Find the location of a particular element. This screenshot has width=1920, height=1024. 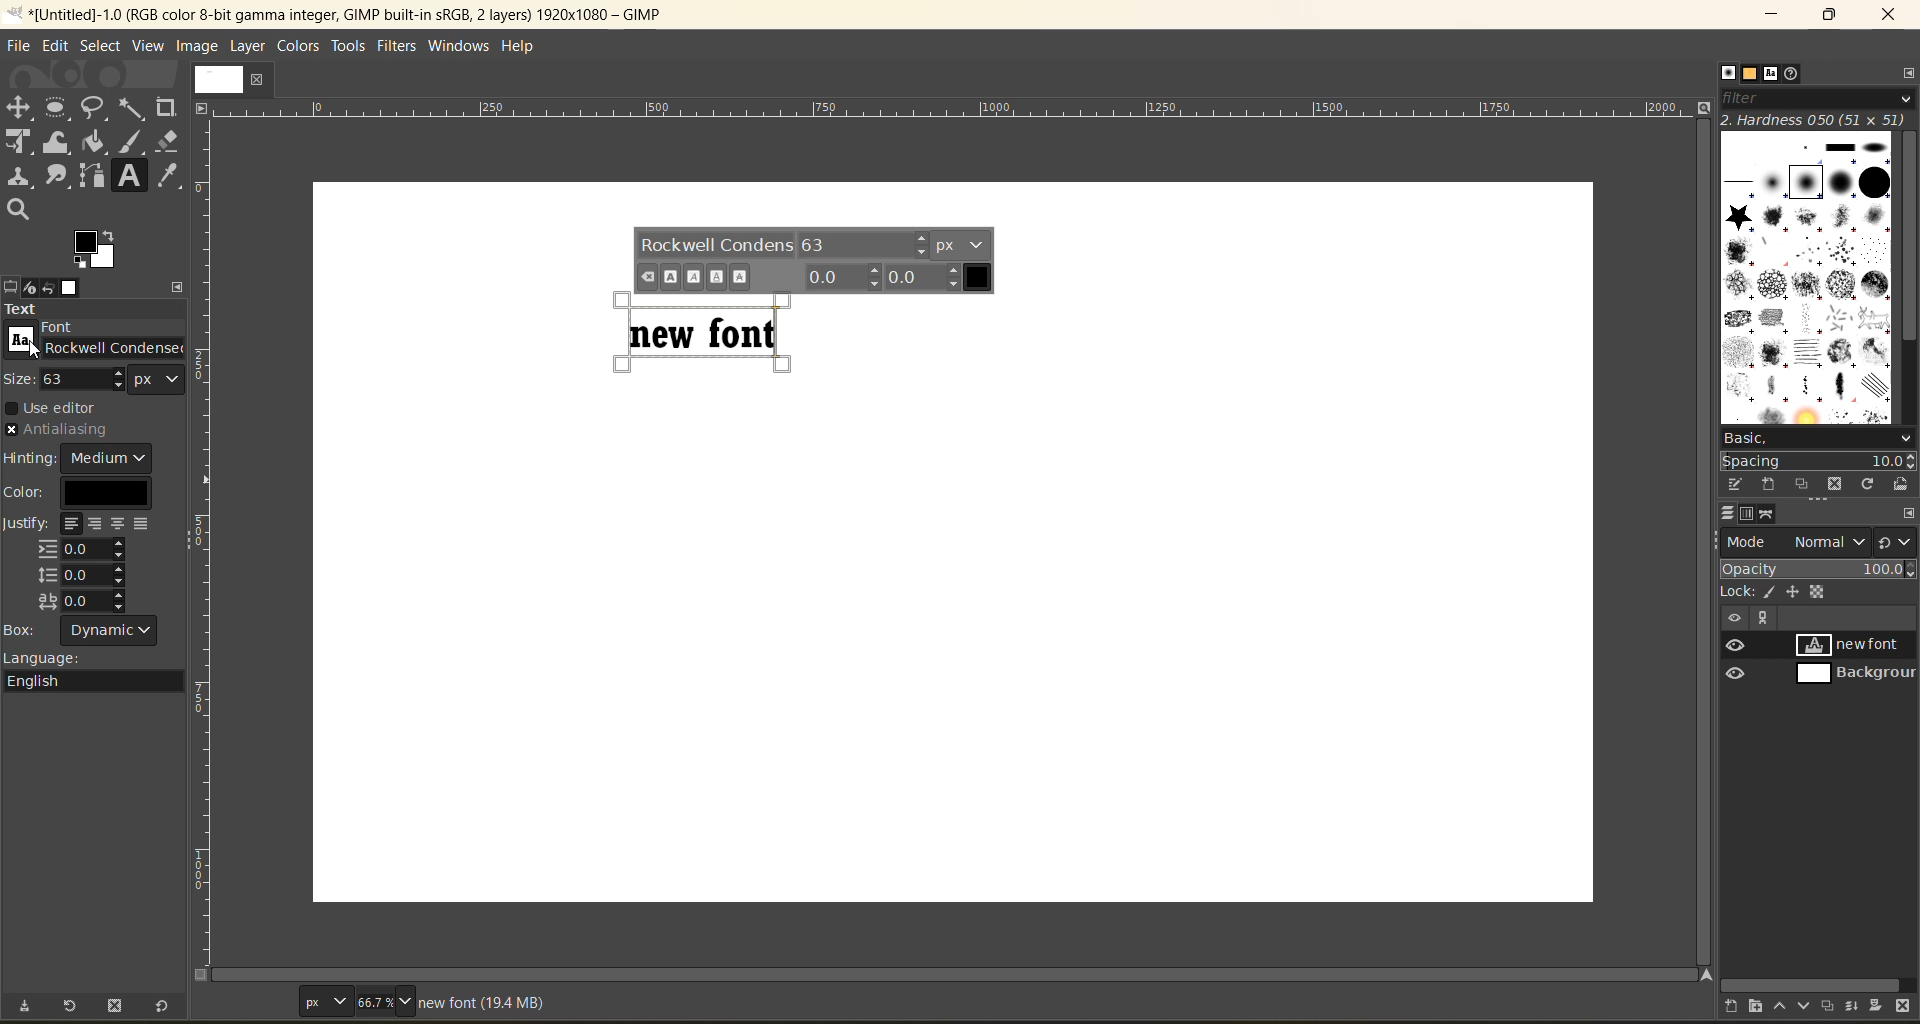

windows is located at coordinates (463, 45).